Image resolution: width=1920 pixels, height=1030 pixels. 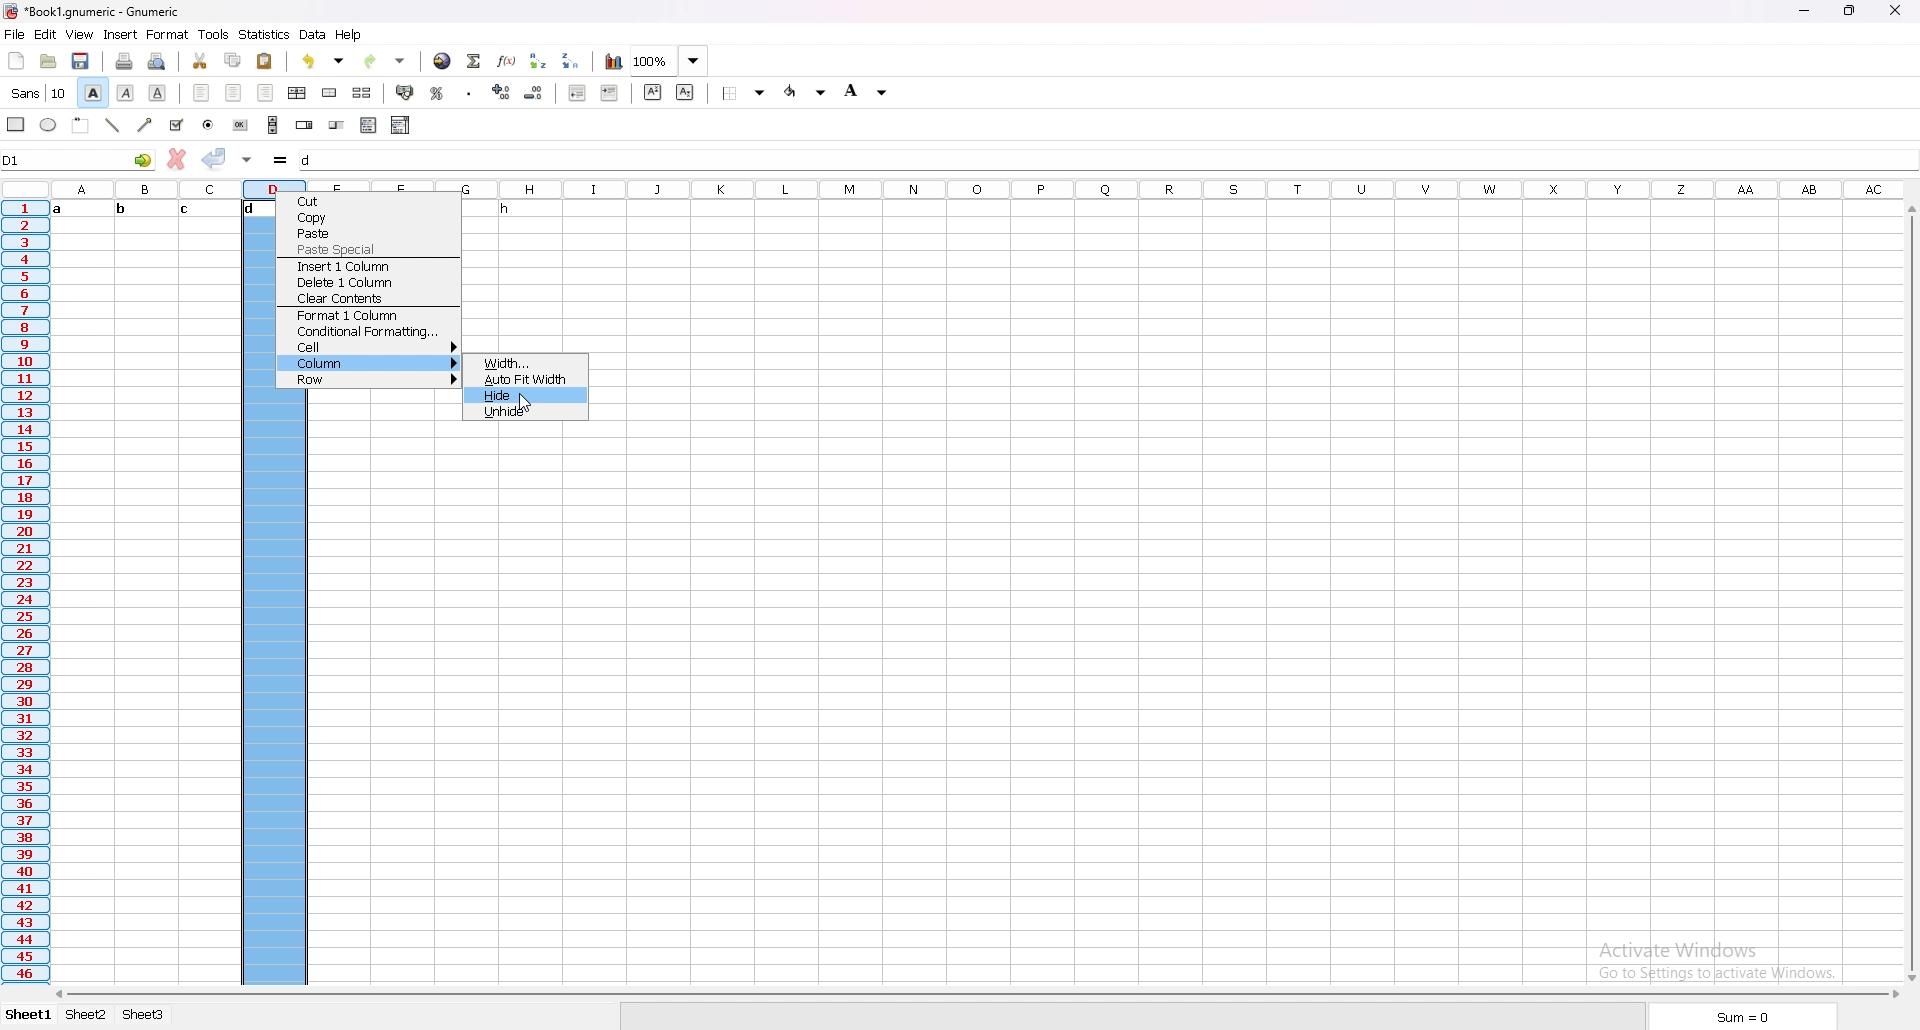 I want to click on selected cell, so click(x=79, y=160).